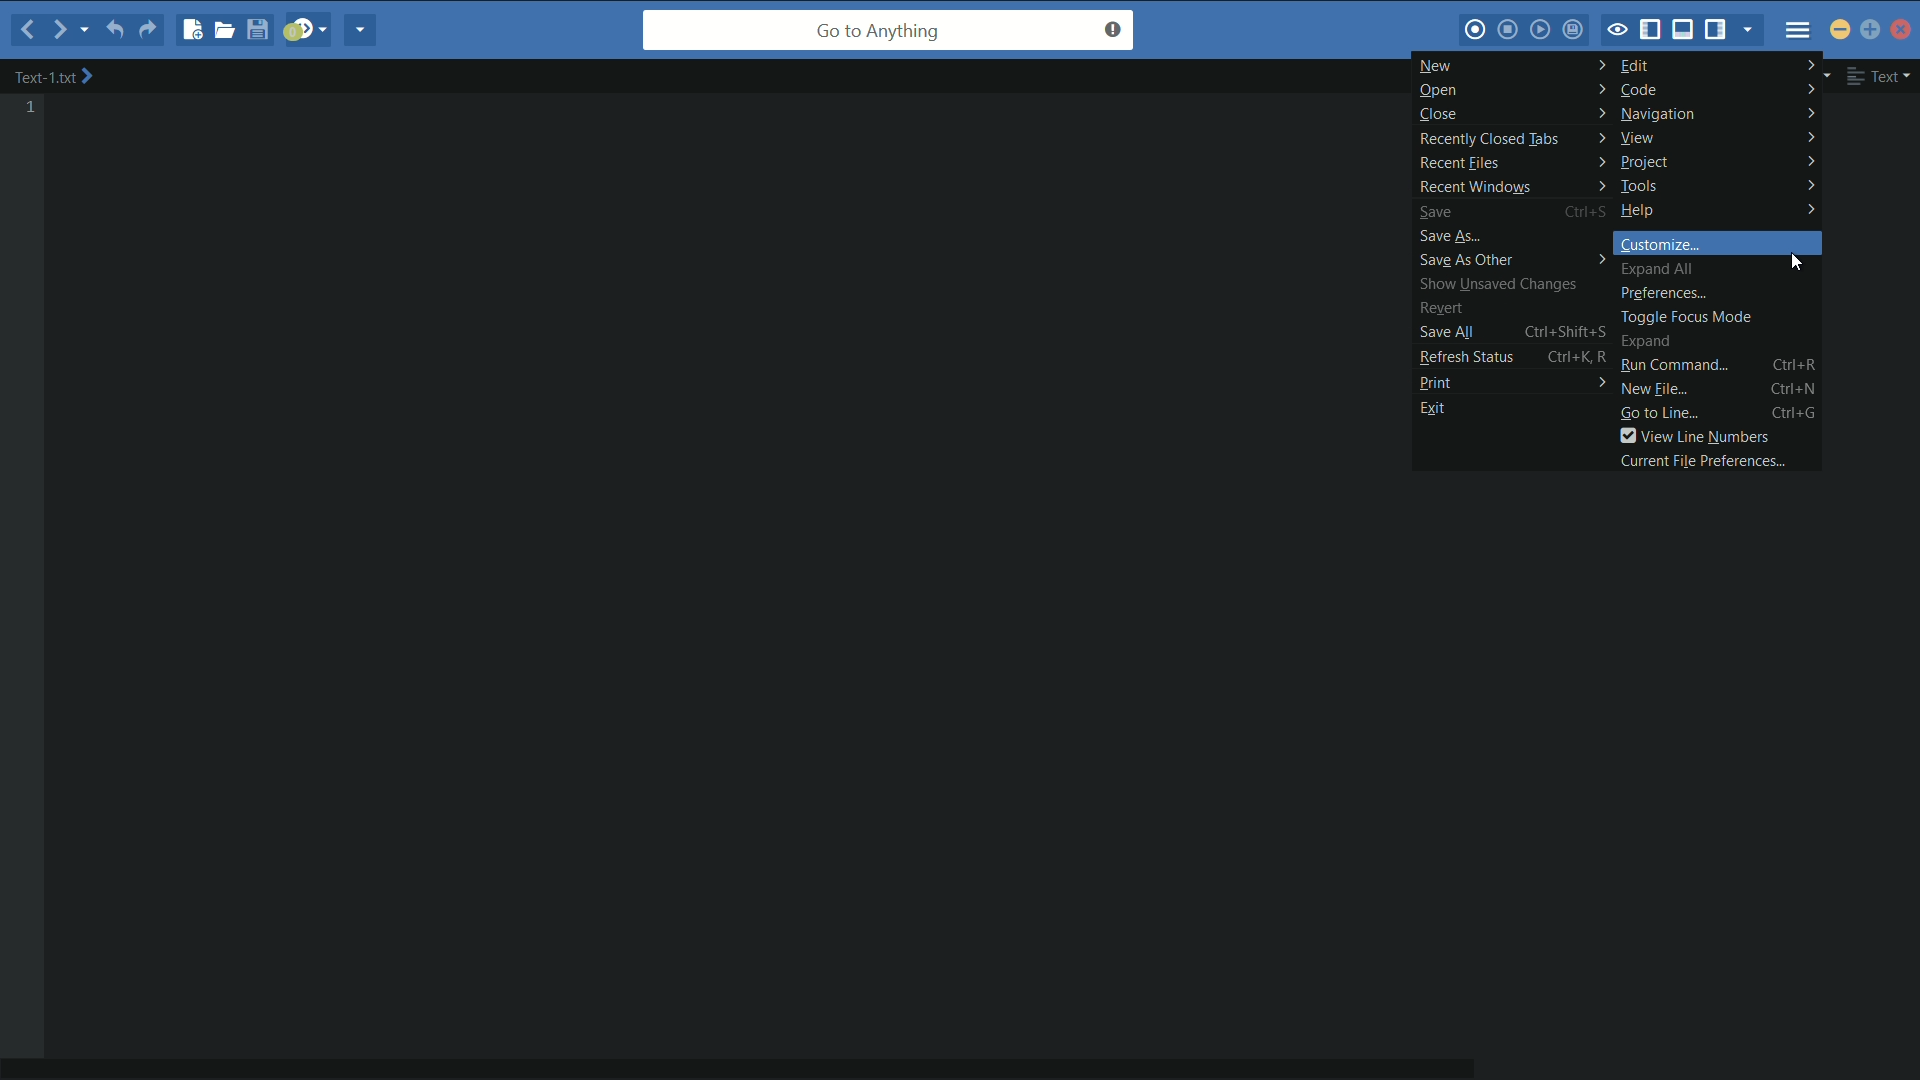  What do you see at coordinates (1563, 331) in the screenshot?
I see `Ctrl+Shift+S` at bounding box center [1563, 331].